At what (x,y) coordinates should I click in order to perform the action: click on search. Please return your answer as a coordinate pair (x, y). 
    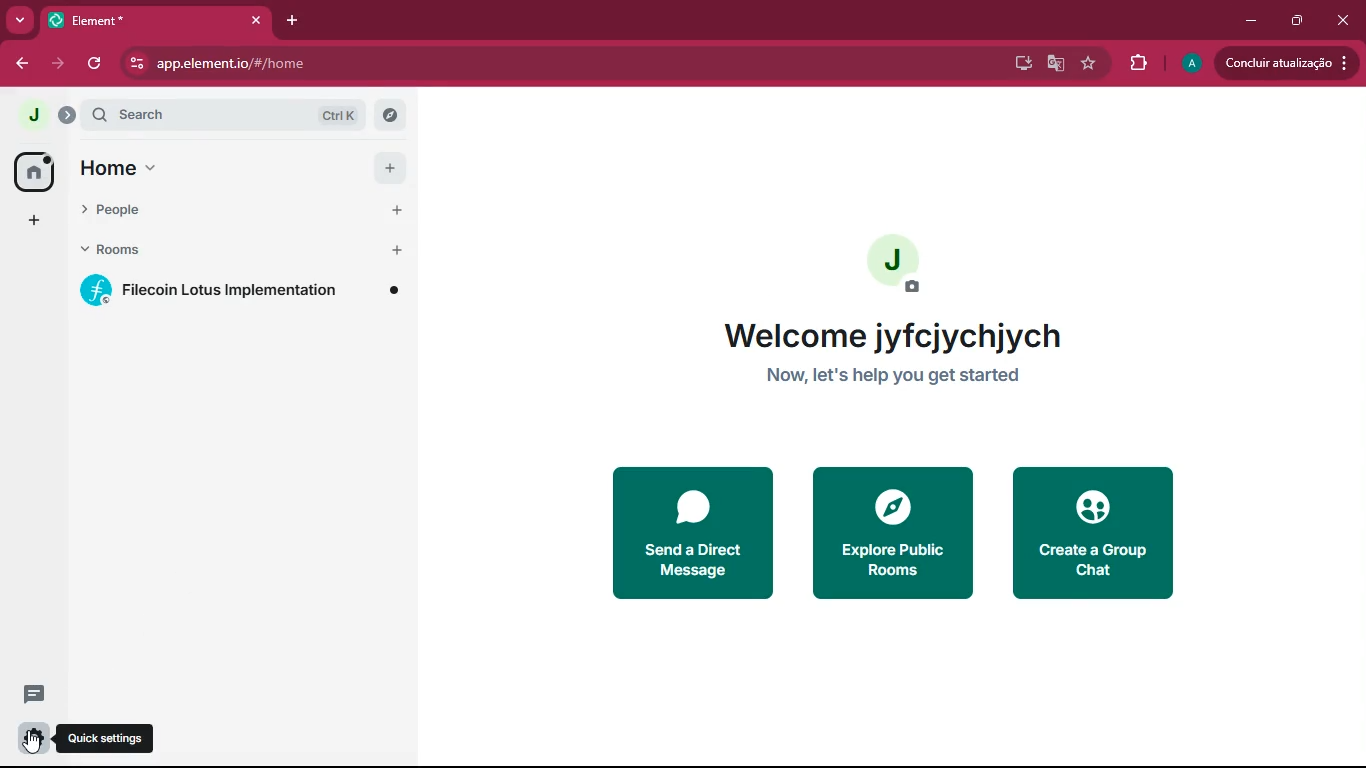
    Looking at the image, I should click on (223, 114).